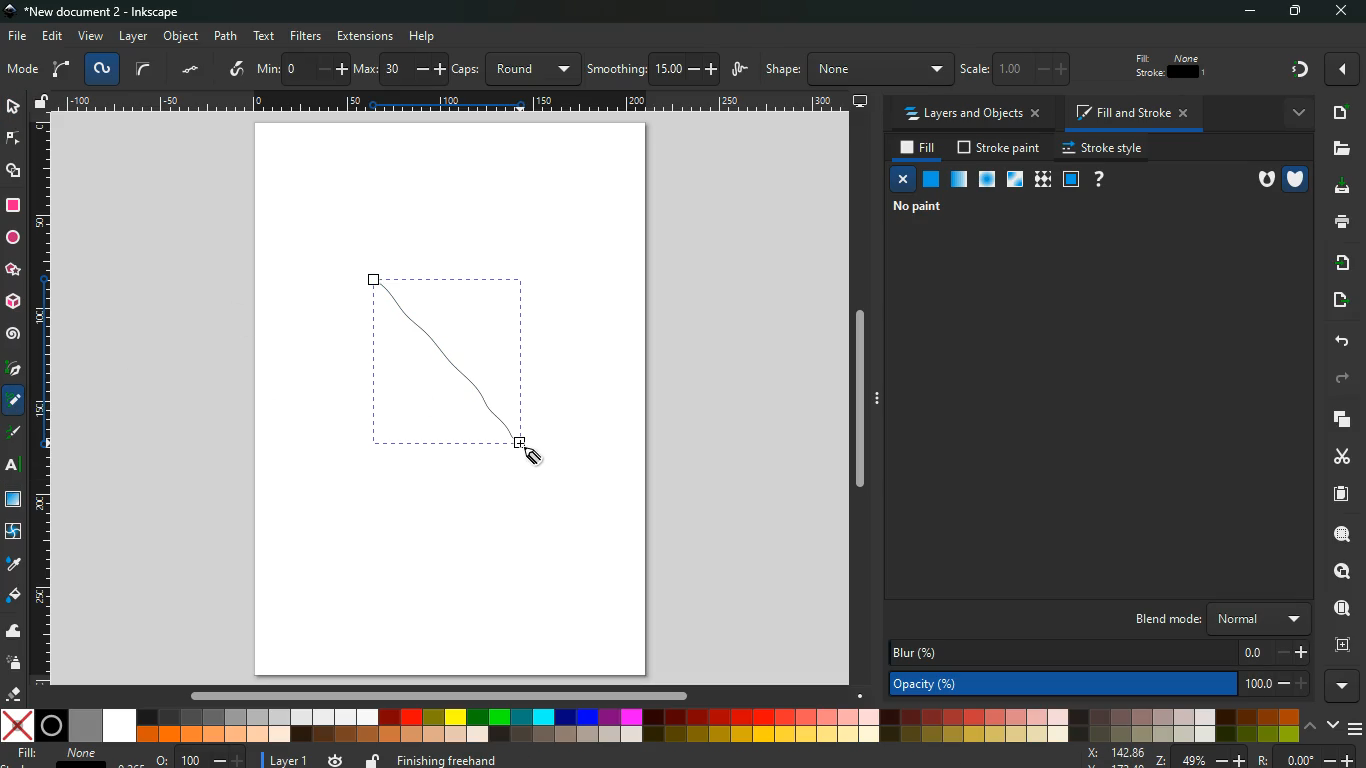 The image size is (1366, 768). Describe the element at coordinates (1337, 149) in the screenshot. I see `files` at that location.